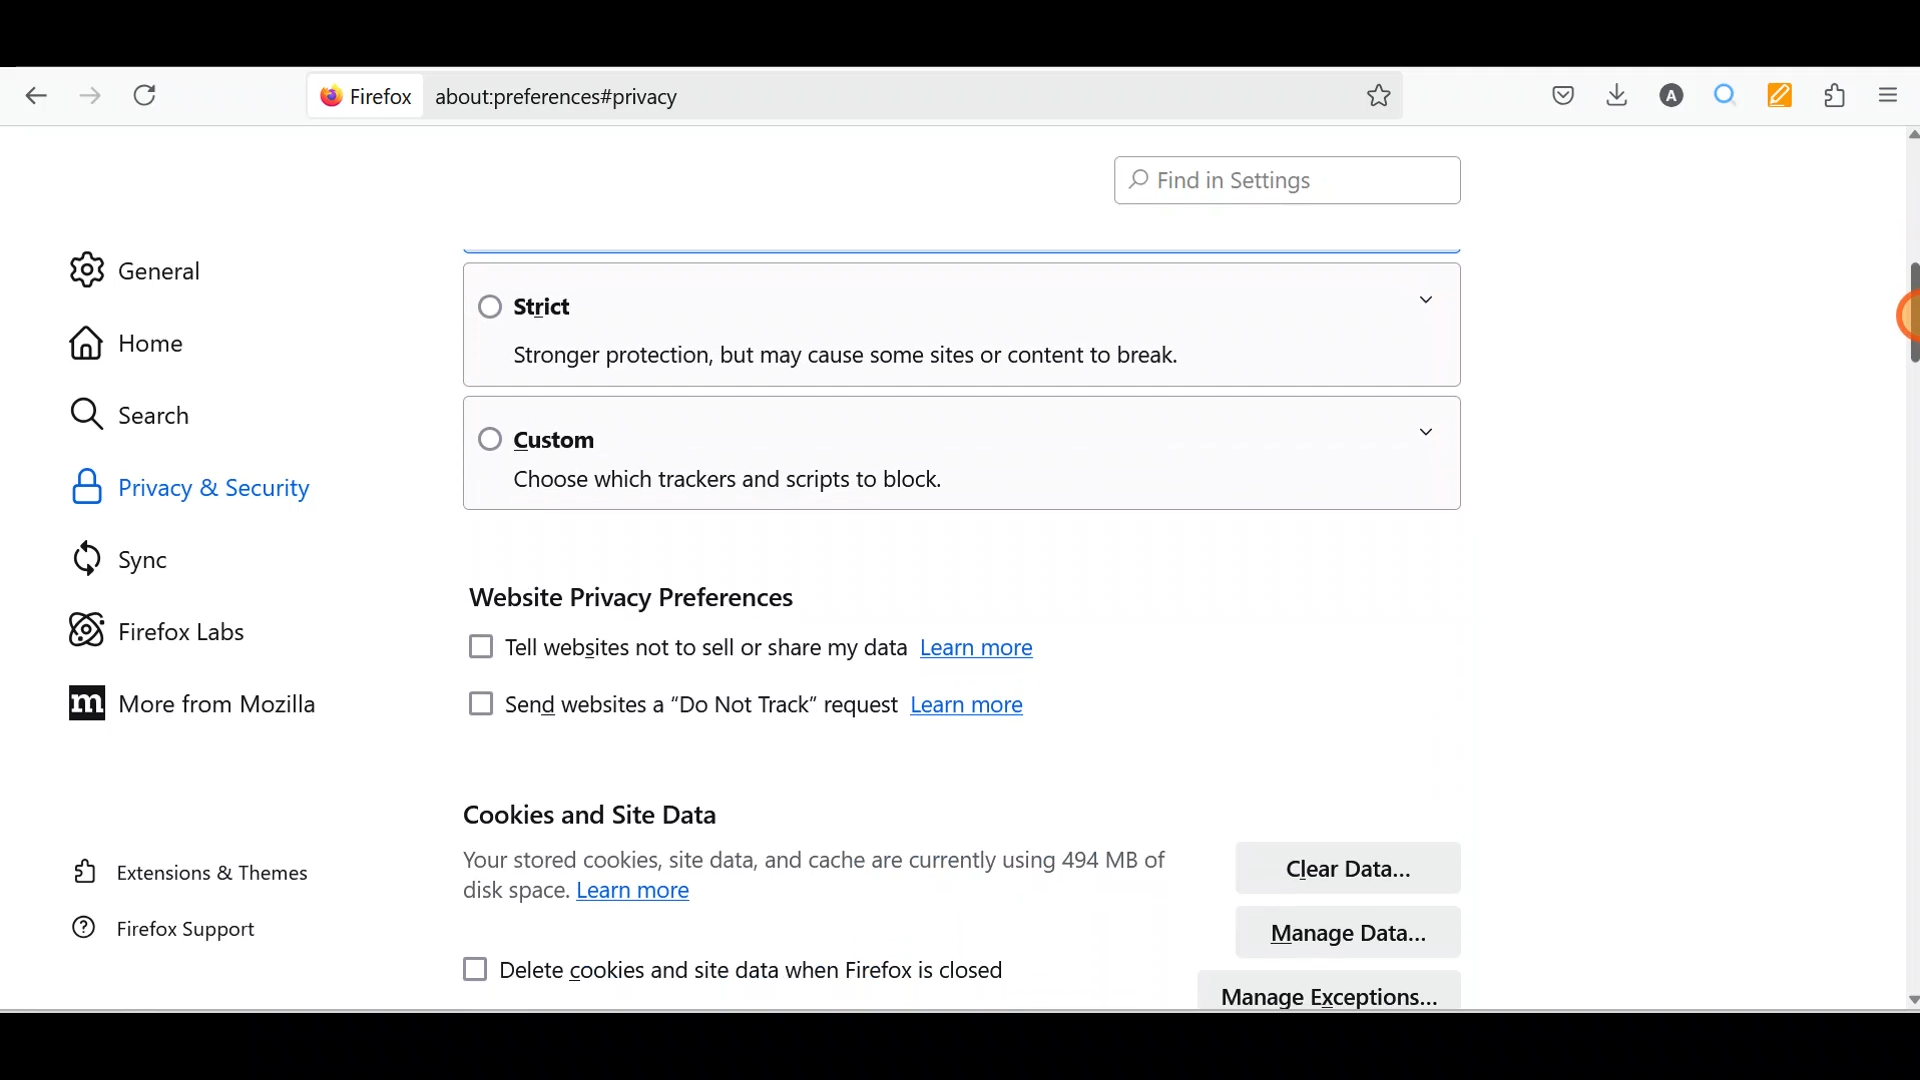 The width and height of the screenshot is (1920, 1080). Describe the element at coordinates (140, 414) in the screenshot. I see `Search` at that location.